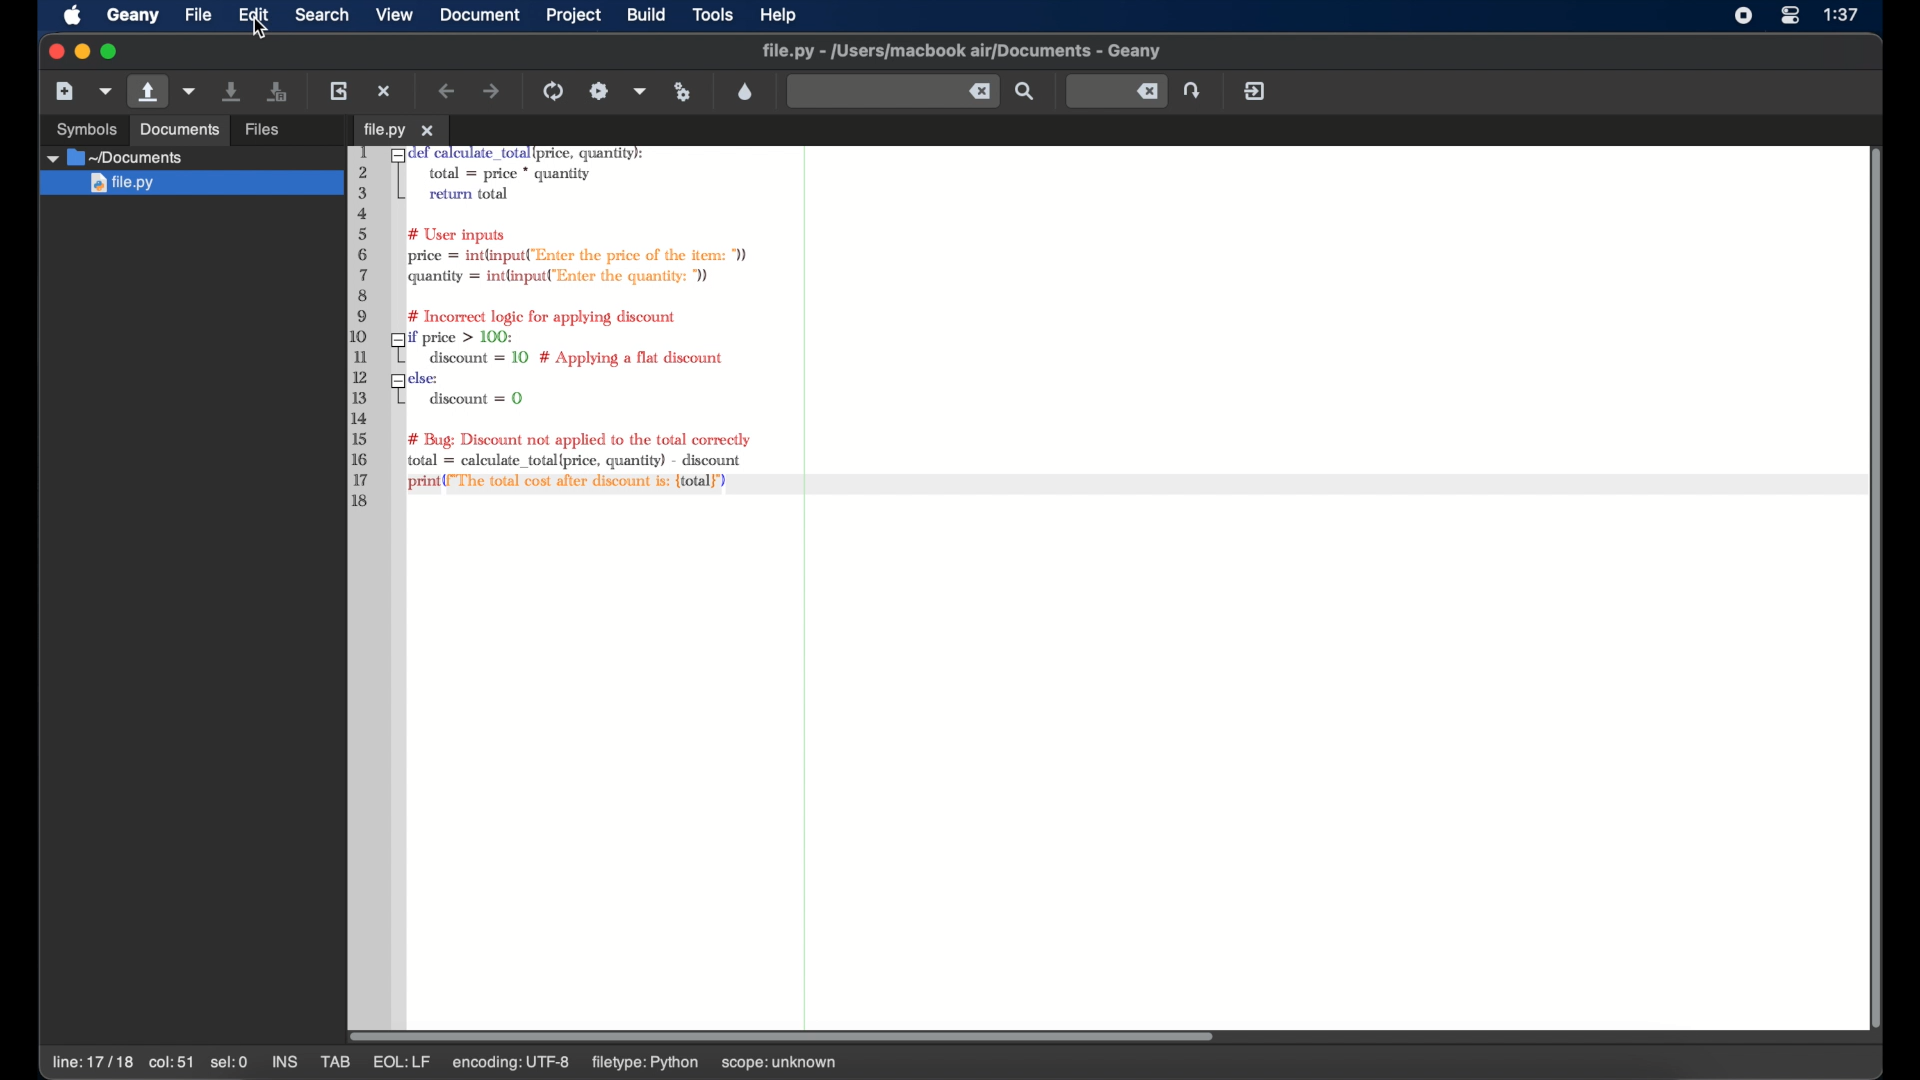  What do you see at coordinates (518, 1064) in the screenshot?
I see `encoding: utf-8` at bounding box center [518, 1064].